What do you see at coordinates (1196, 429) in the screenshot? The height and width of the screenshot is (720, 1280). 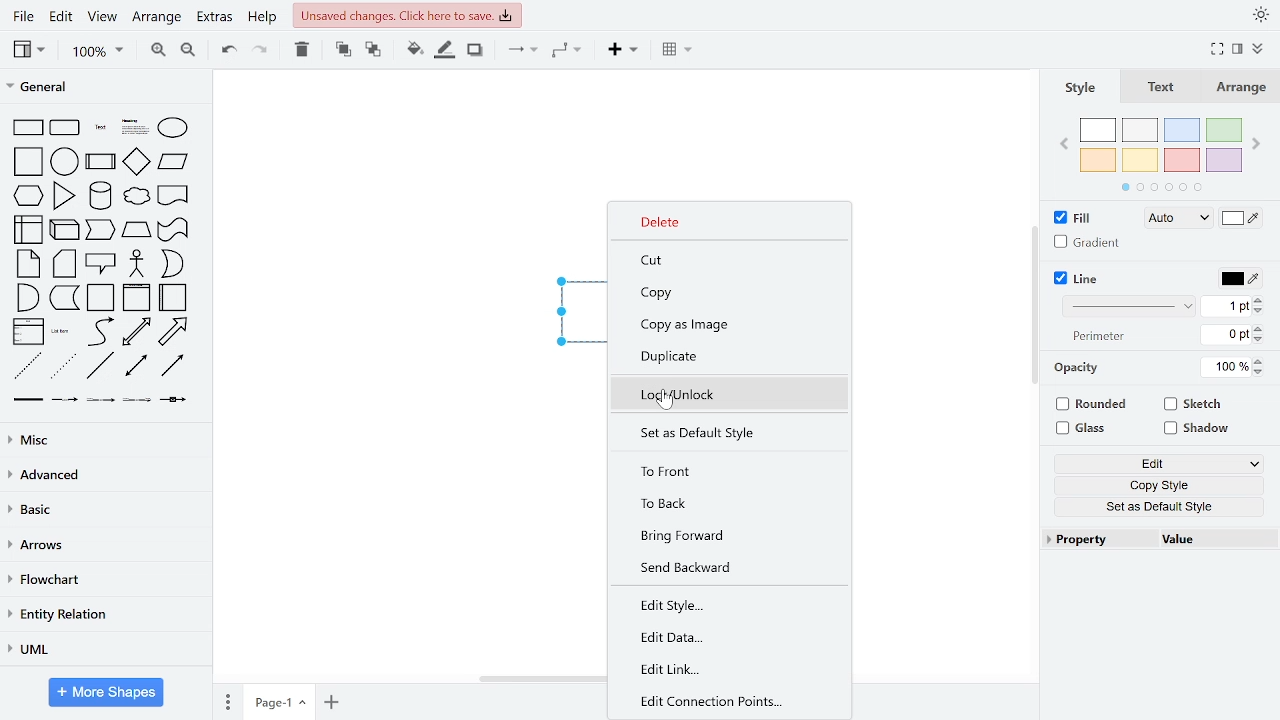 I see `shadow` at bounding box center [1196, 429].